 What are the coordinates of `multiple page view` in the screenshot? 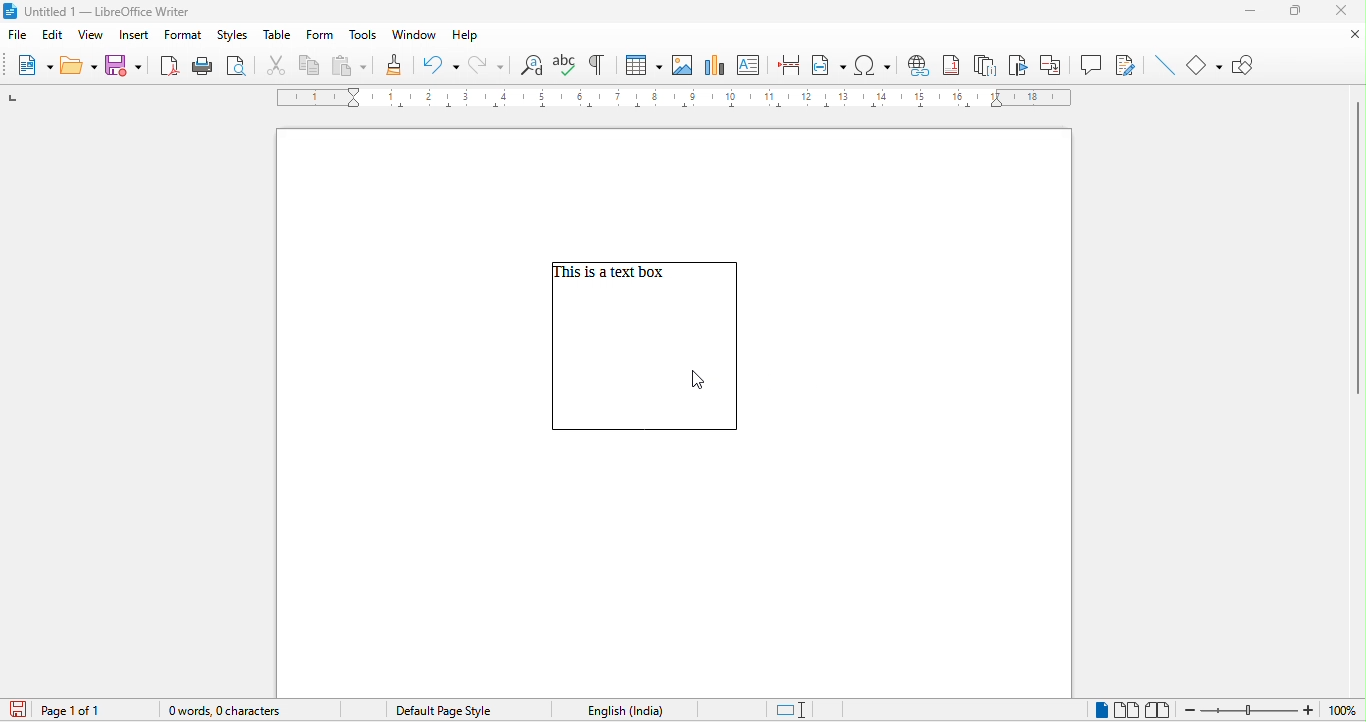 It's located at (1128, 711).